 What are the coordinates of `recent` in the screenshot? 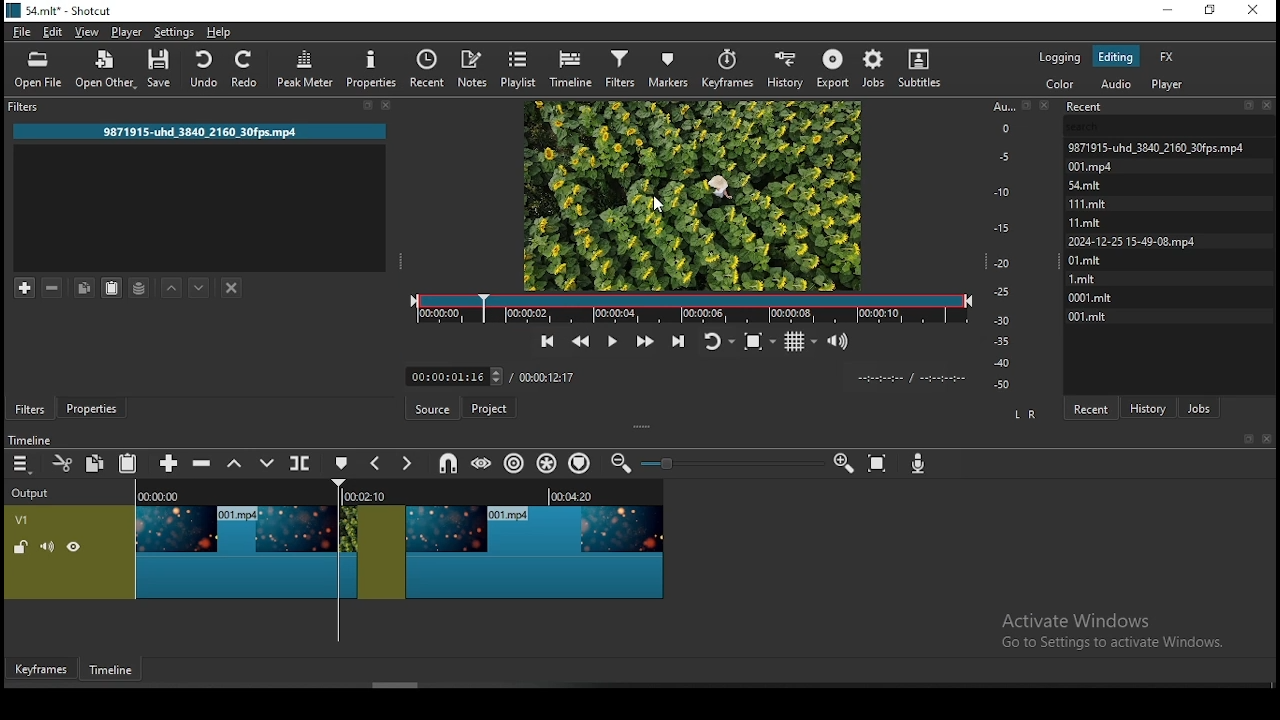 It's located at (428, 71).